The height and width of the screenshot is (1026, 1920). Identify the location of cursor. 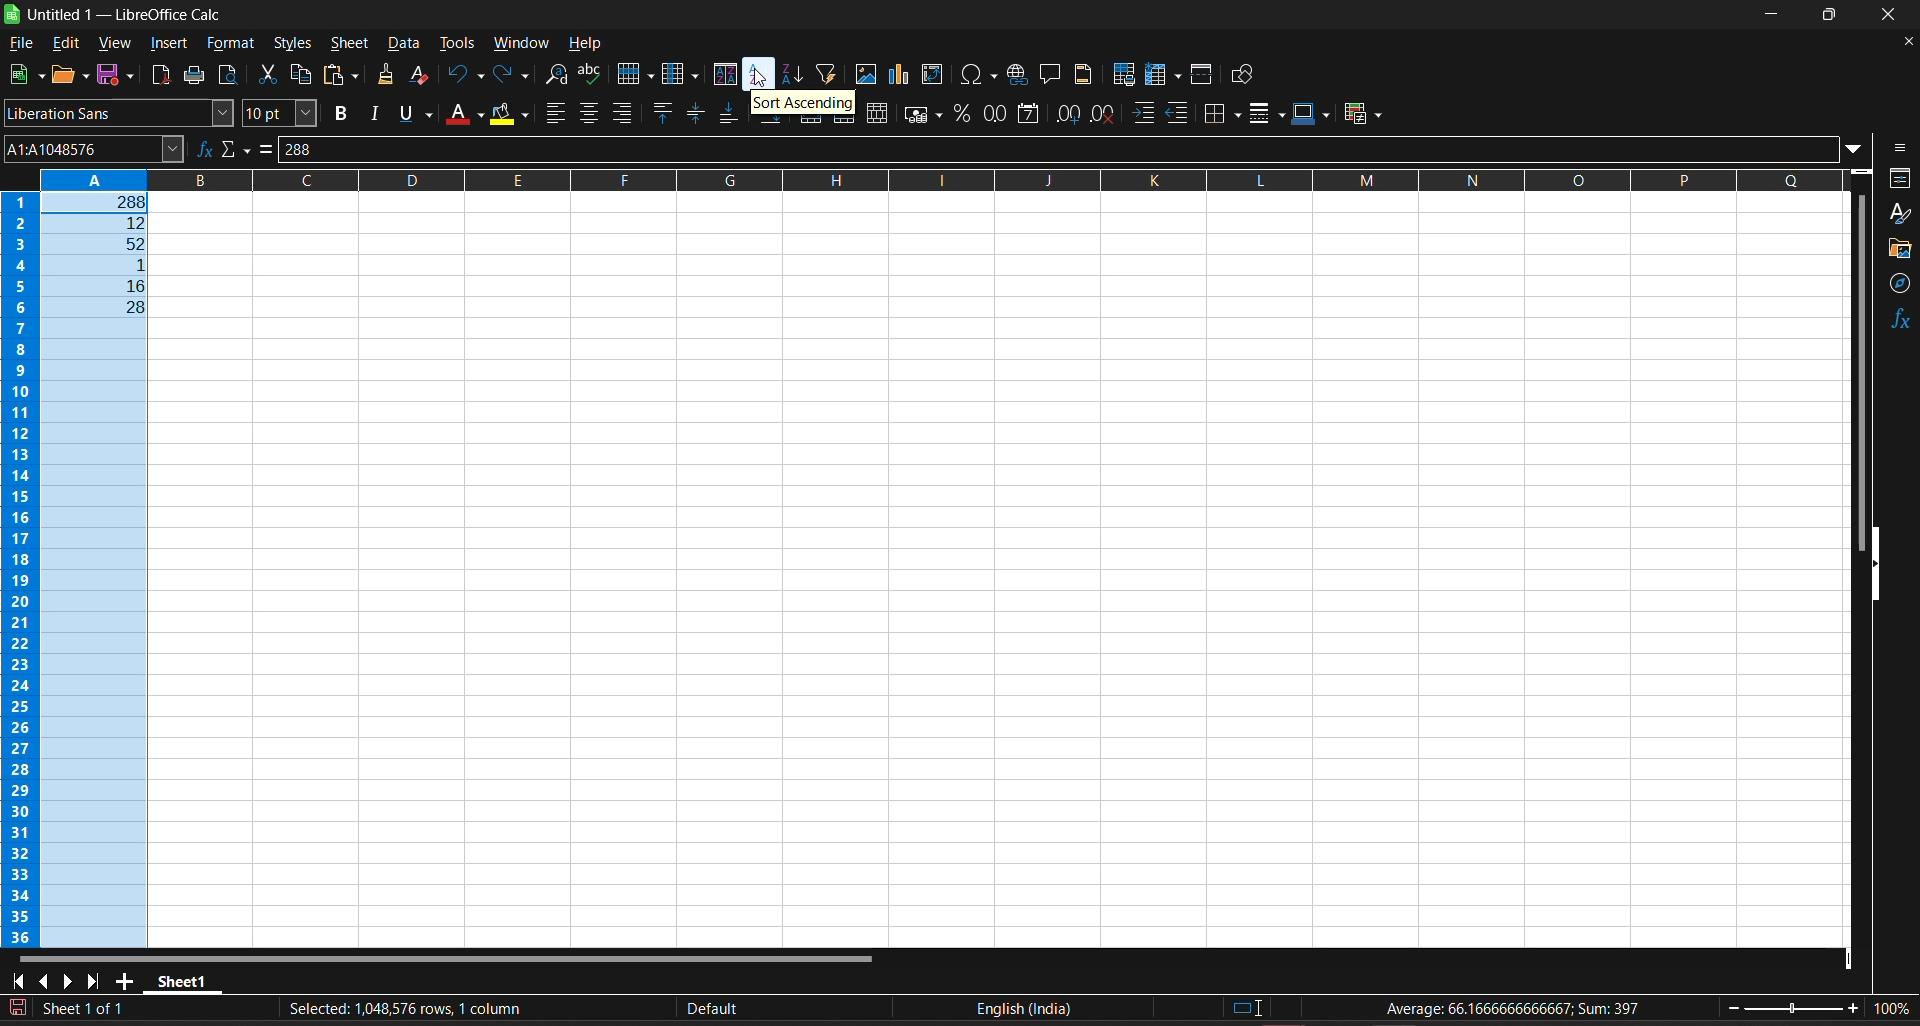
(762, 81).